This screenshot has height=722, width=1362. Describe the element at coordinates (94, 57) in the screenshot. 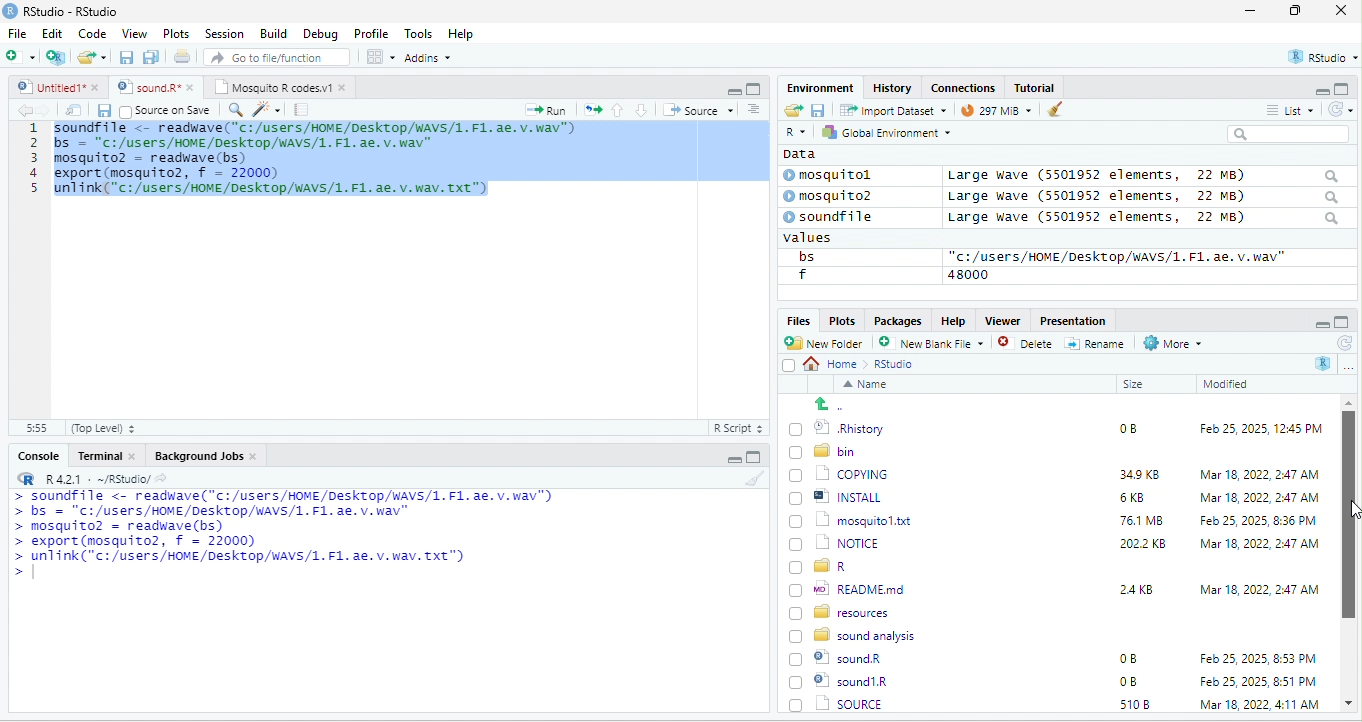

I see `folder` at that location.